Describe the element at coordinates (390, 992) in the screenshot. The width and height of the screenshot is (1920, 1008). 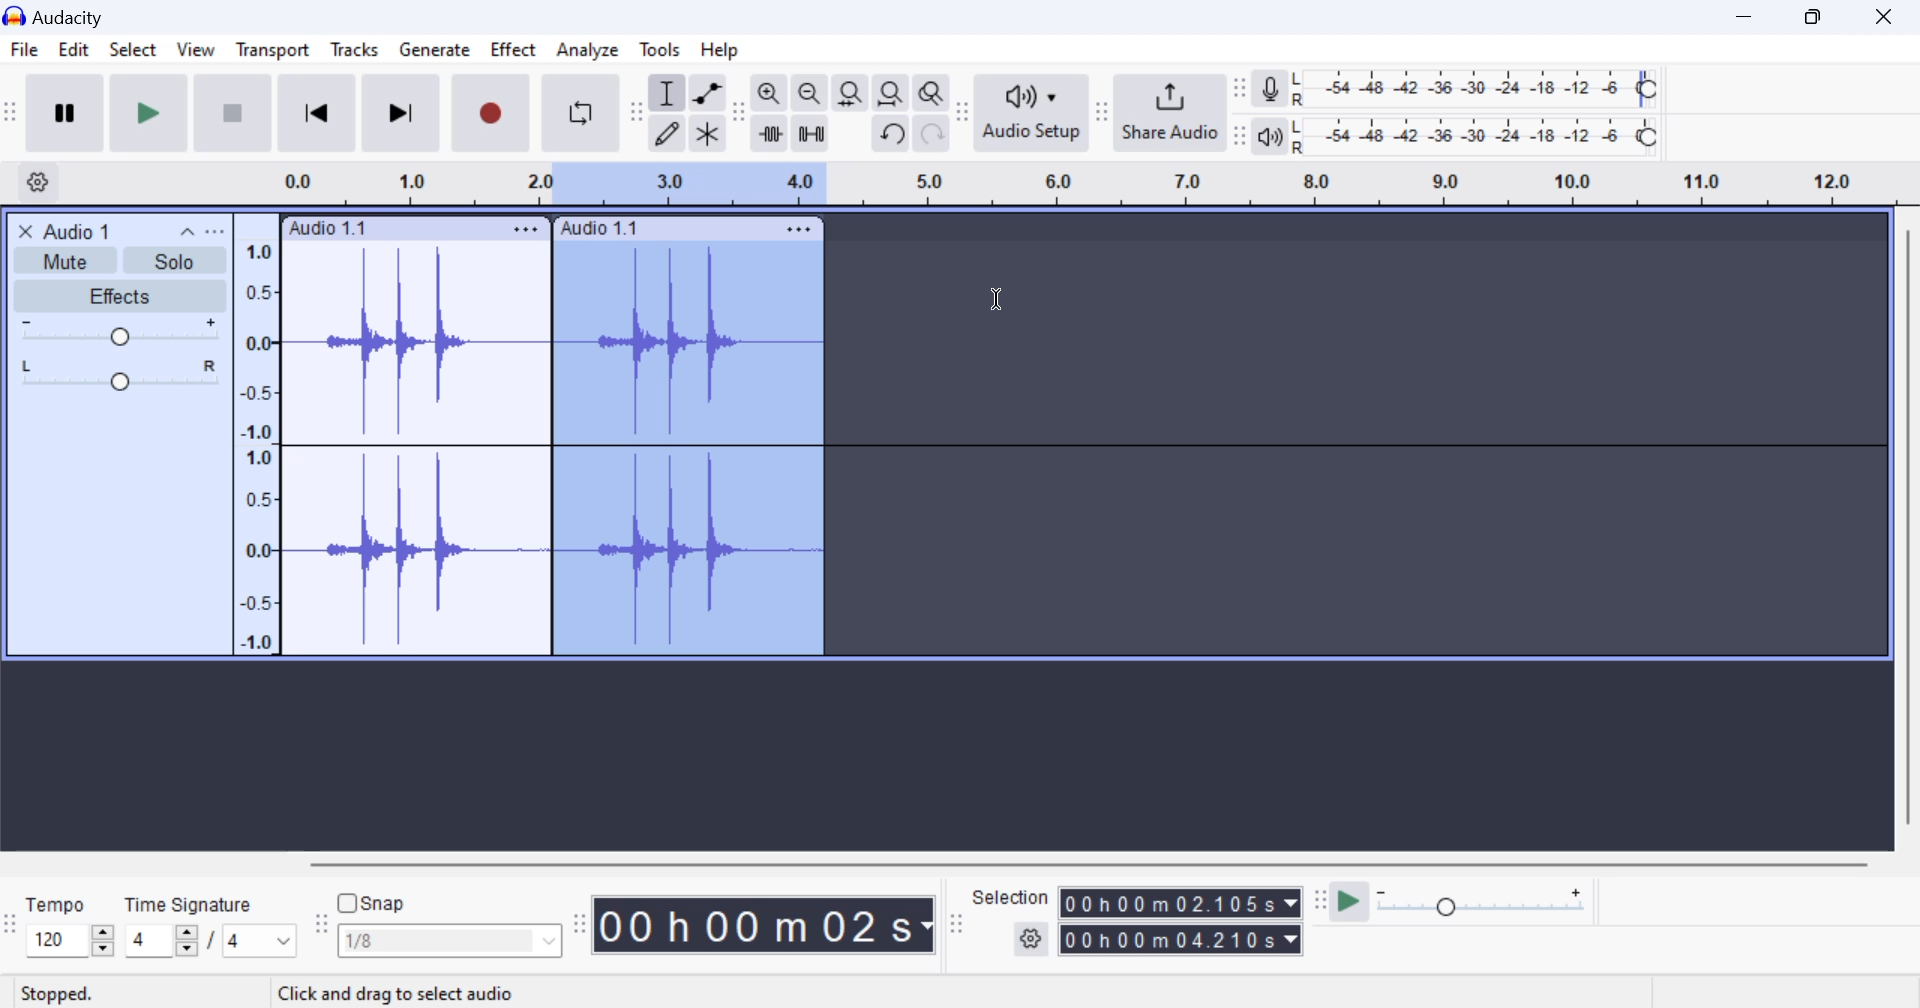
I see `application tip` at that location.